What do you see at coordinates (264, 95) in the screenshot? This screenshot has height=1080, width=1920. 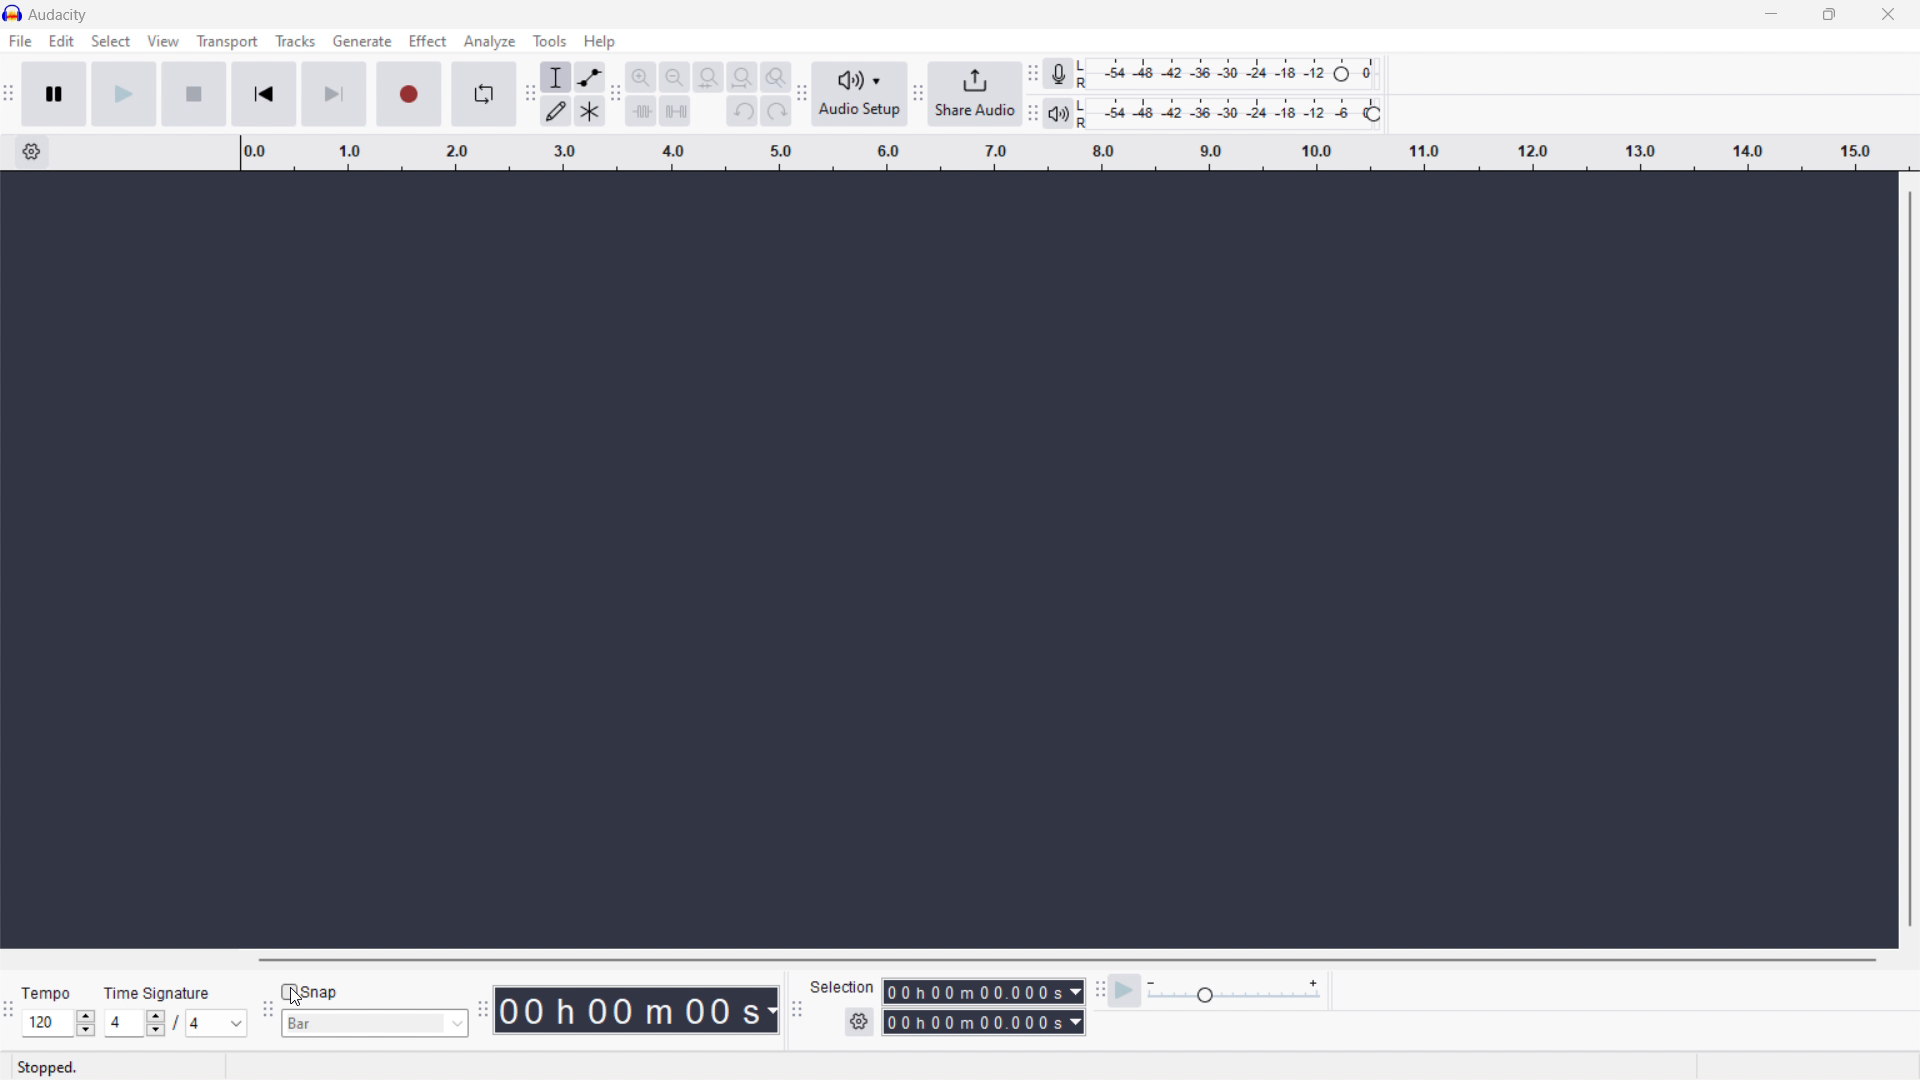 I see `skip to start` at bounding box center [264, 95].